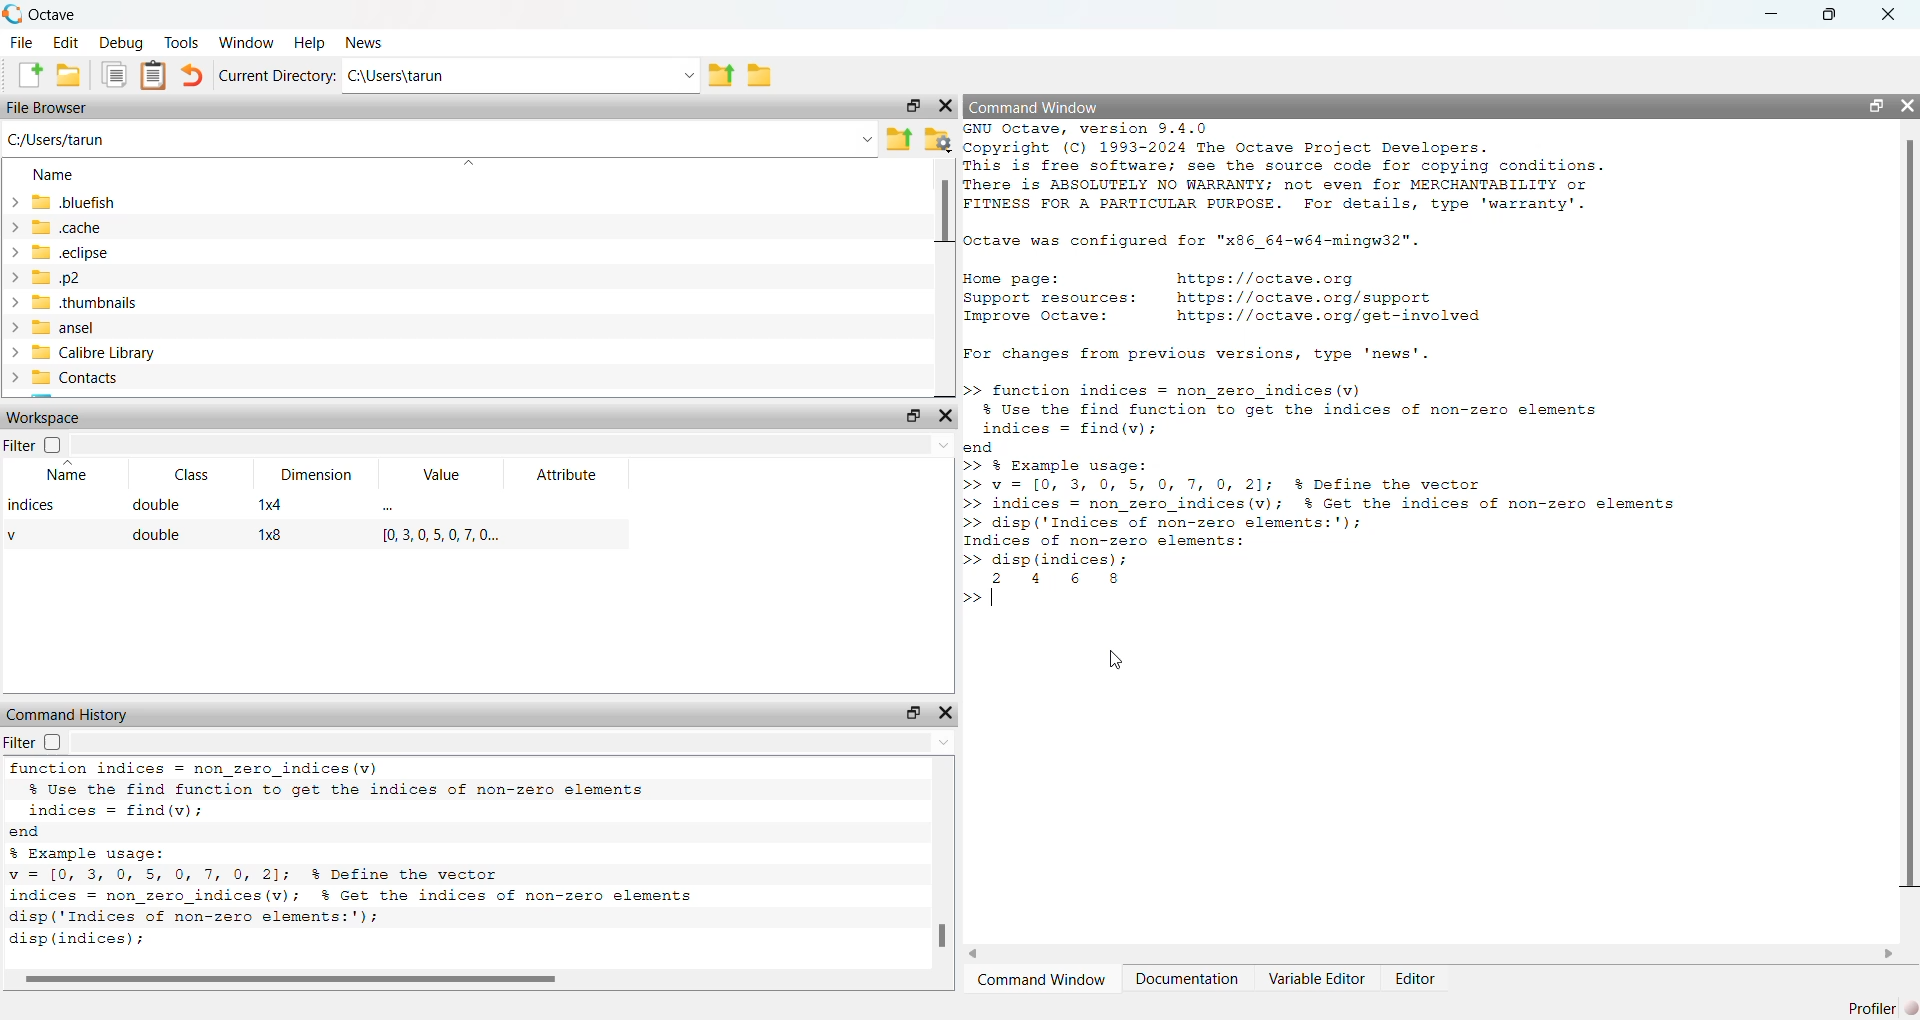  What do you see at coordinates (65, 43) in the screenshot?
I see `Edit` at bounding box center [65, 43].